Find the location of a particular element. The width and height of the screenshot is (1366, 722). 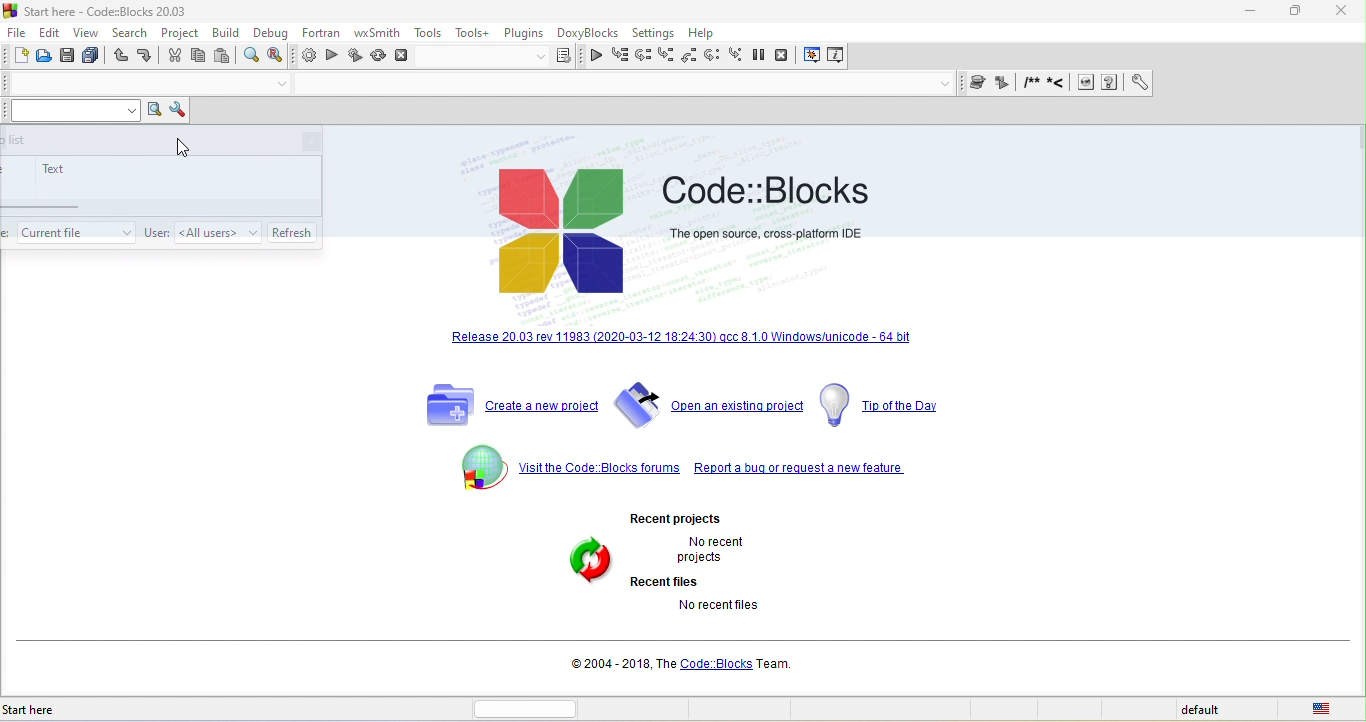

no recent projects  is located at coordinates (727, 549).